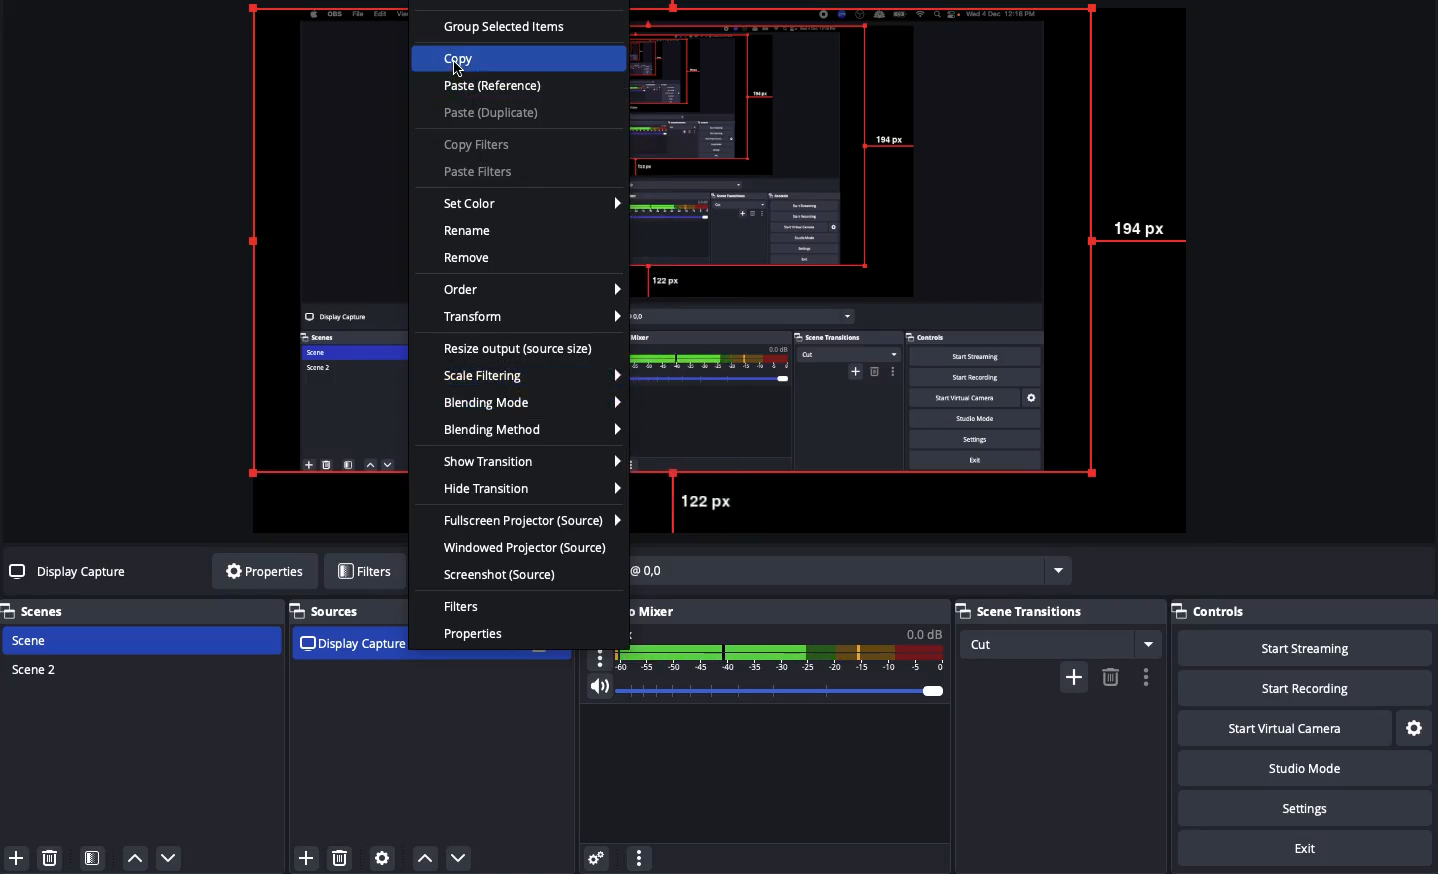 Image resolution: width=1438 pixels, height=874 pixels. I want to click on Hide transition, so click(536, 490).